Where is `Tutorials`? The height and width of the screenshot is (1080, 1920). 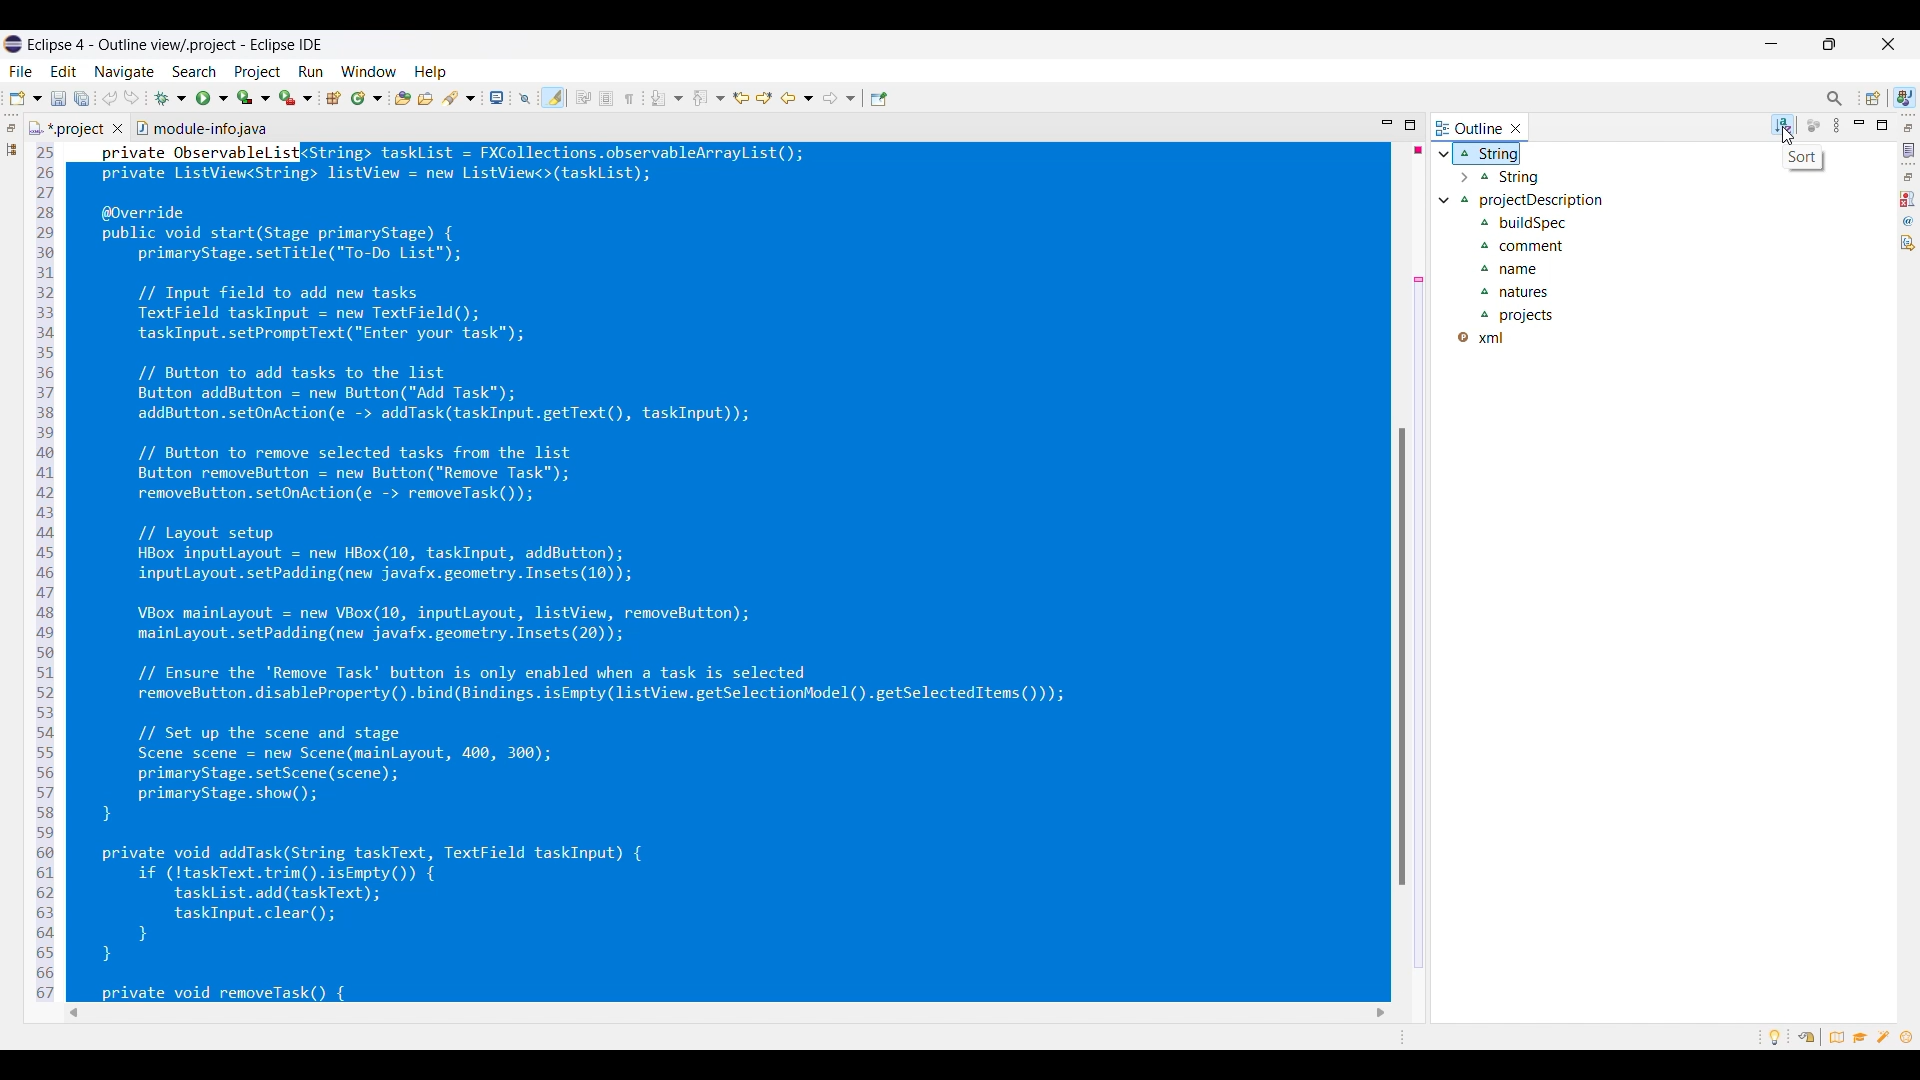 Tutorials is located at coordinates (1860, 1037).